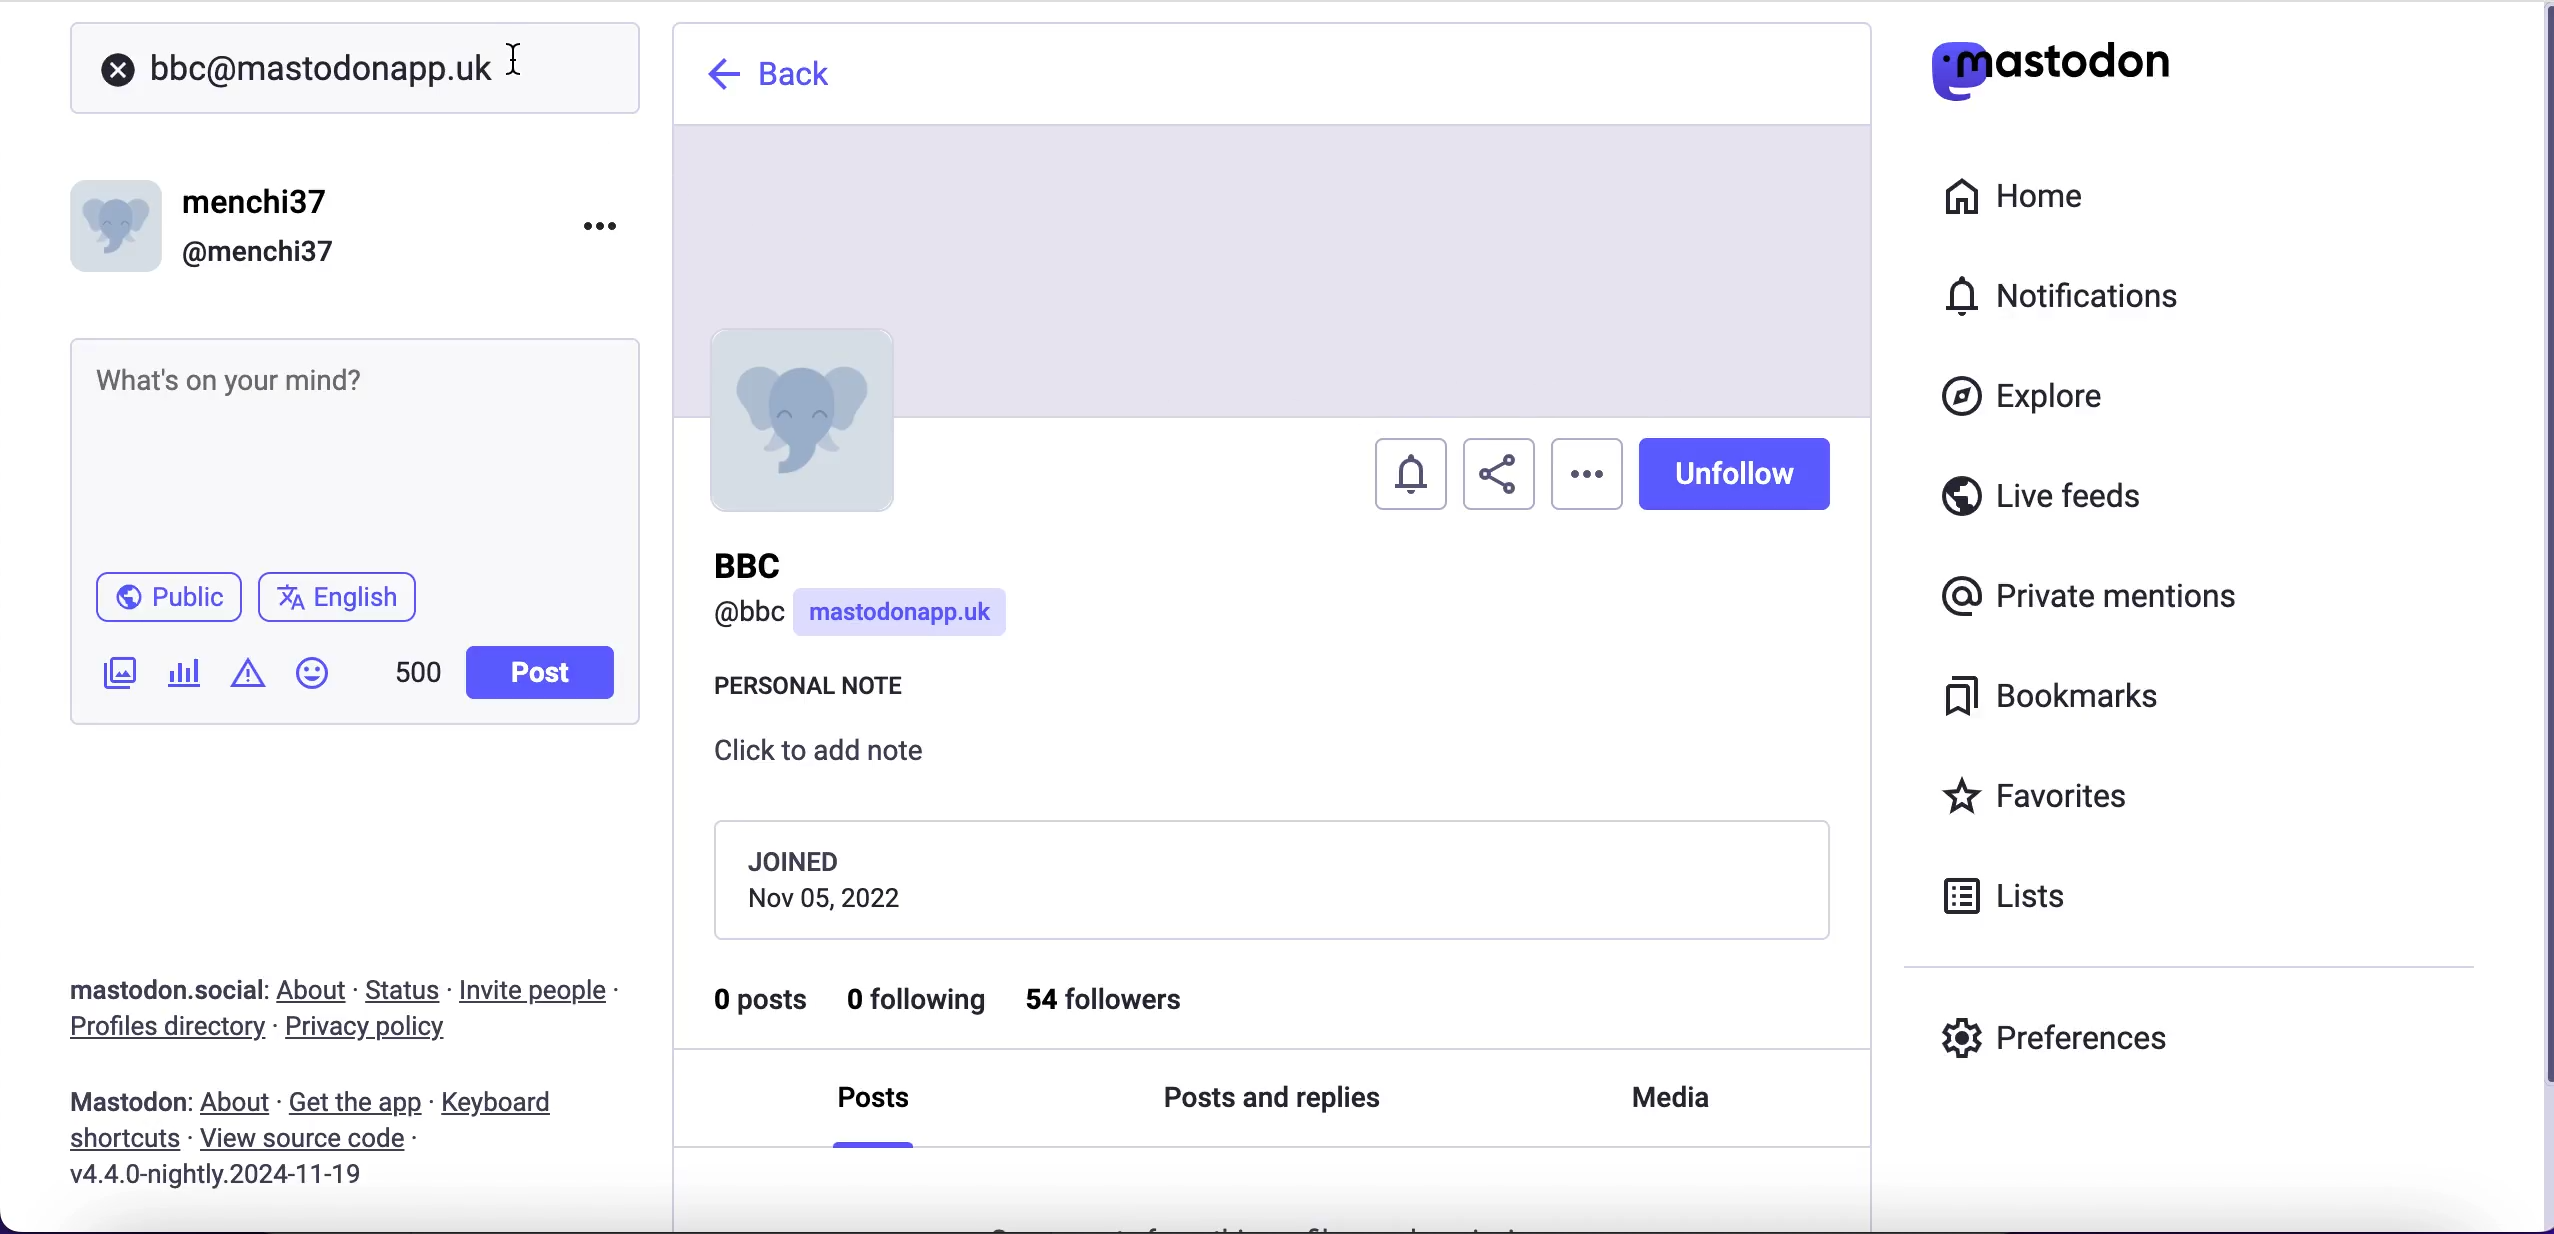 Image resolution: width=2554 pixels, height=1234 pixels. Describe the element at coordinates (155, 1030) in the screenshot. I see `profiles directory` at that location.